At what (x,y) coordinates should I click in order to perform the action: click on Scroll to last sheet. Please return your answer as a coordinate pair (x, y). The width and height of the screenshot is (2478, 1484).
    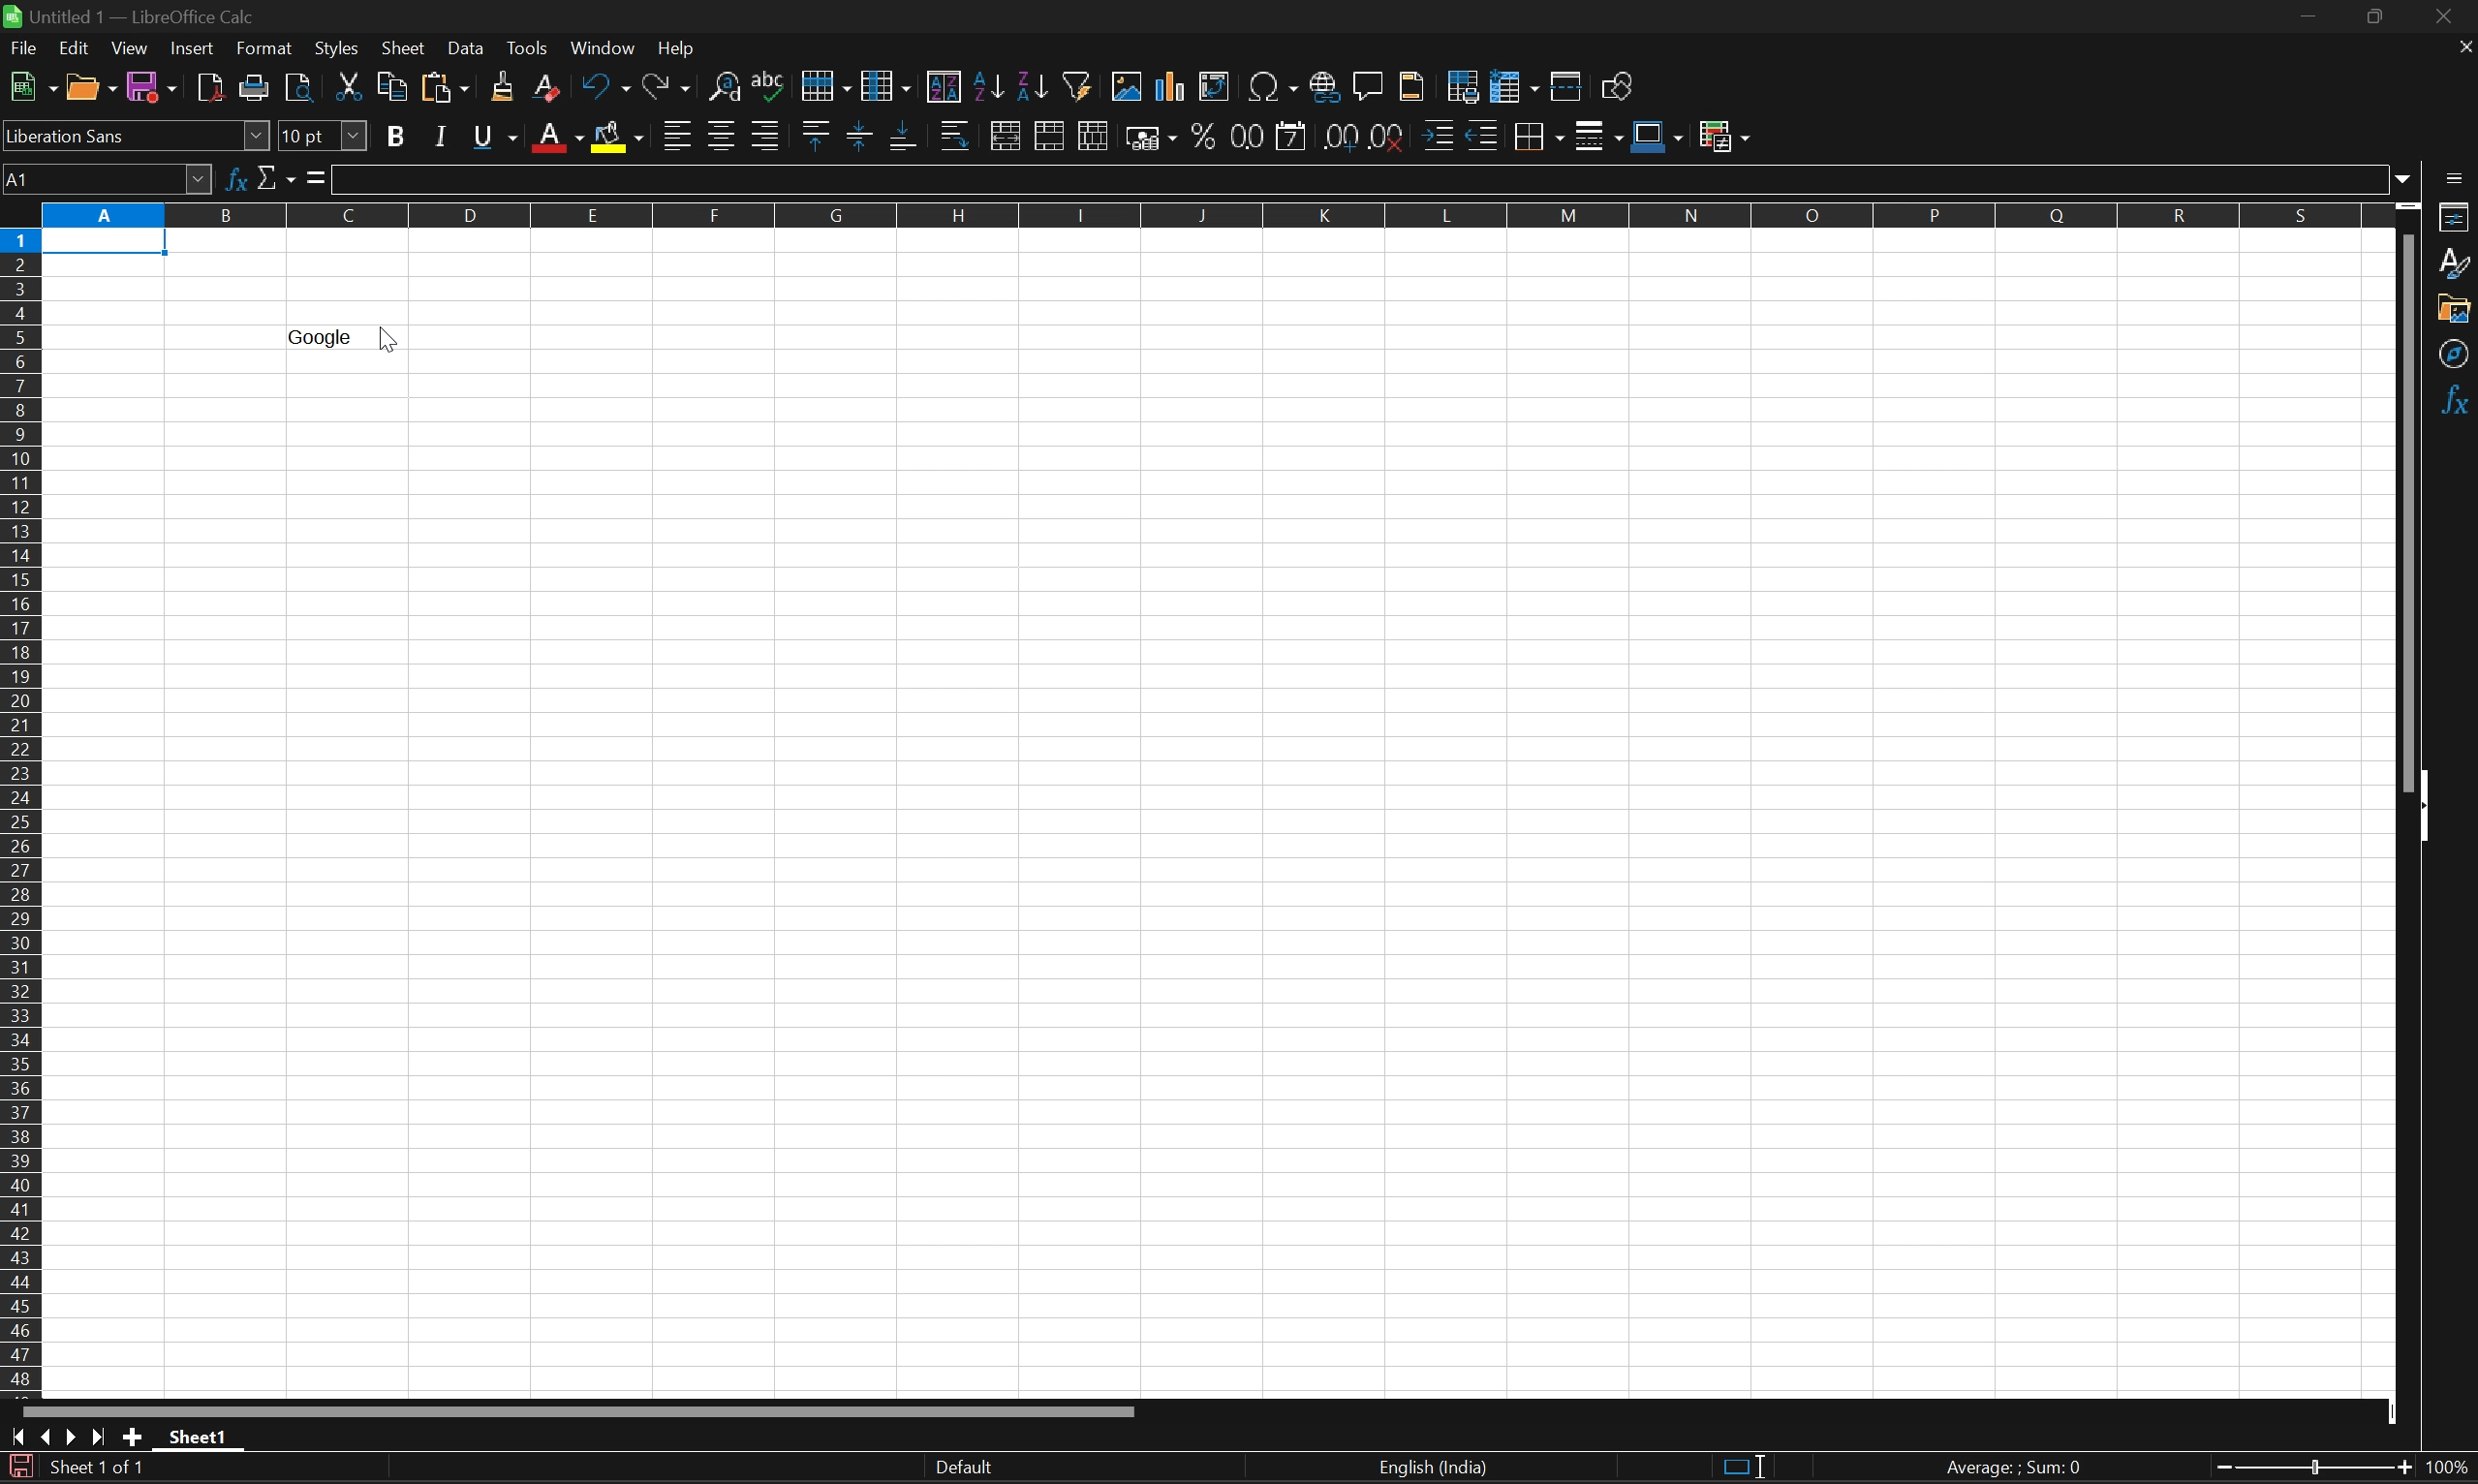
    Looking at the image, I should click on (96, 1442).